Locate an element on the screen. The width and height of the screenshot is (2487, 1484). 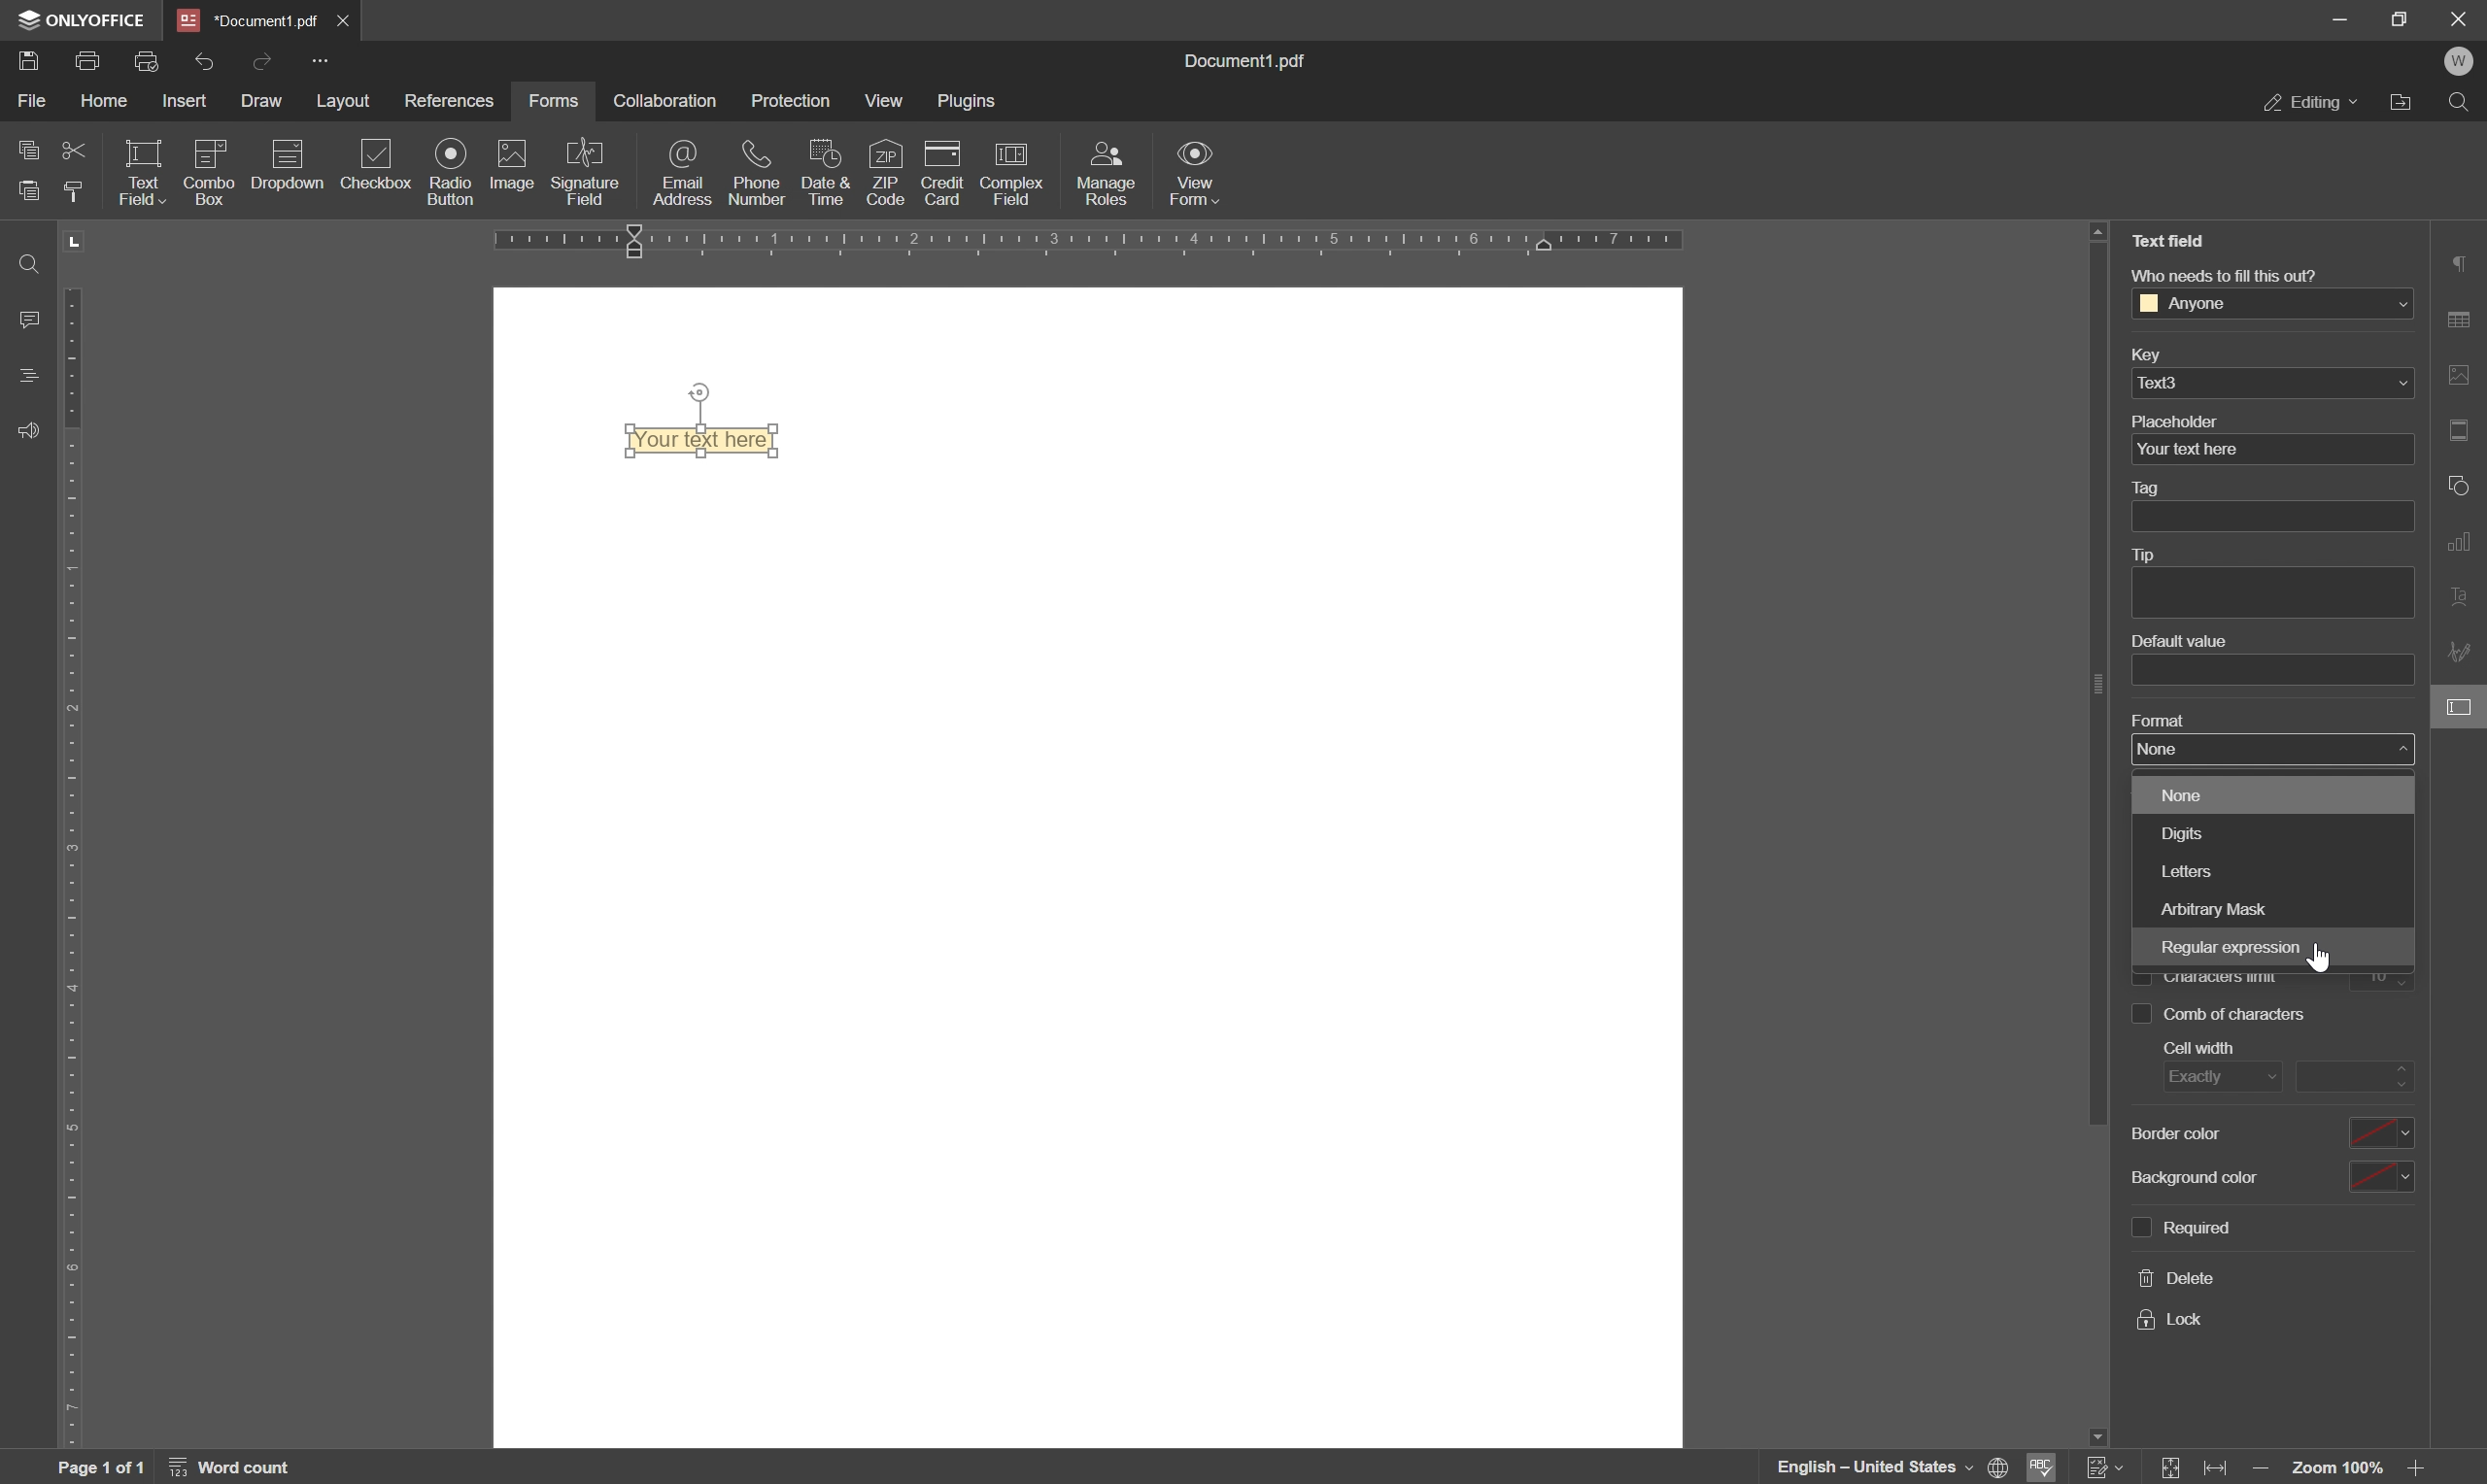
credit card is located at coordinates (944, 173).